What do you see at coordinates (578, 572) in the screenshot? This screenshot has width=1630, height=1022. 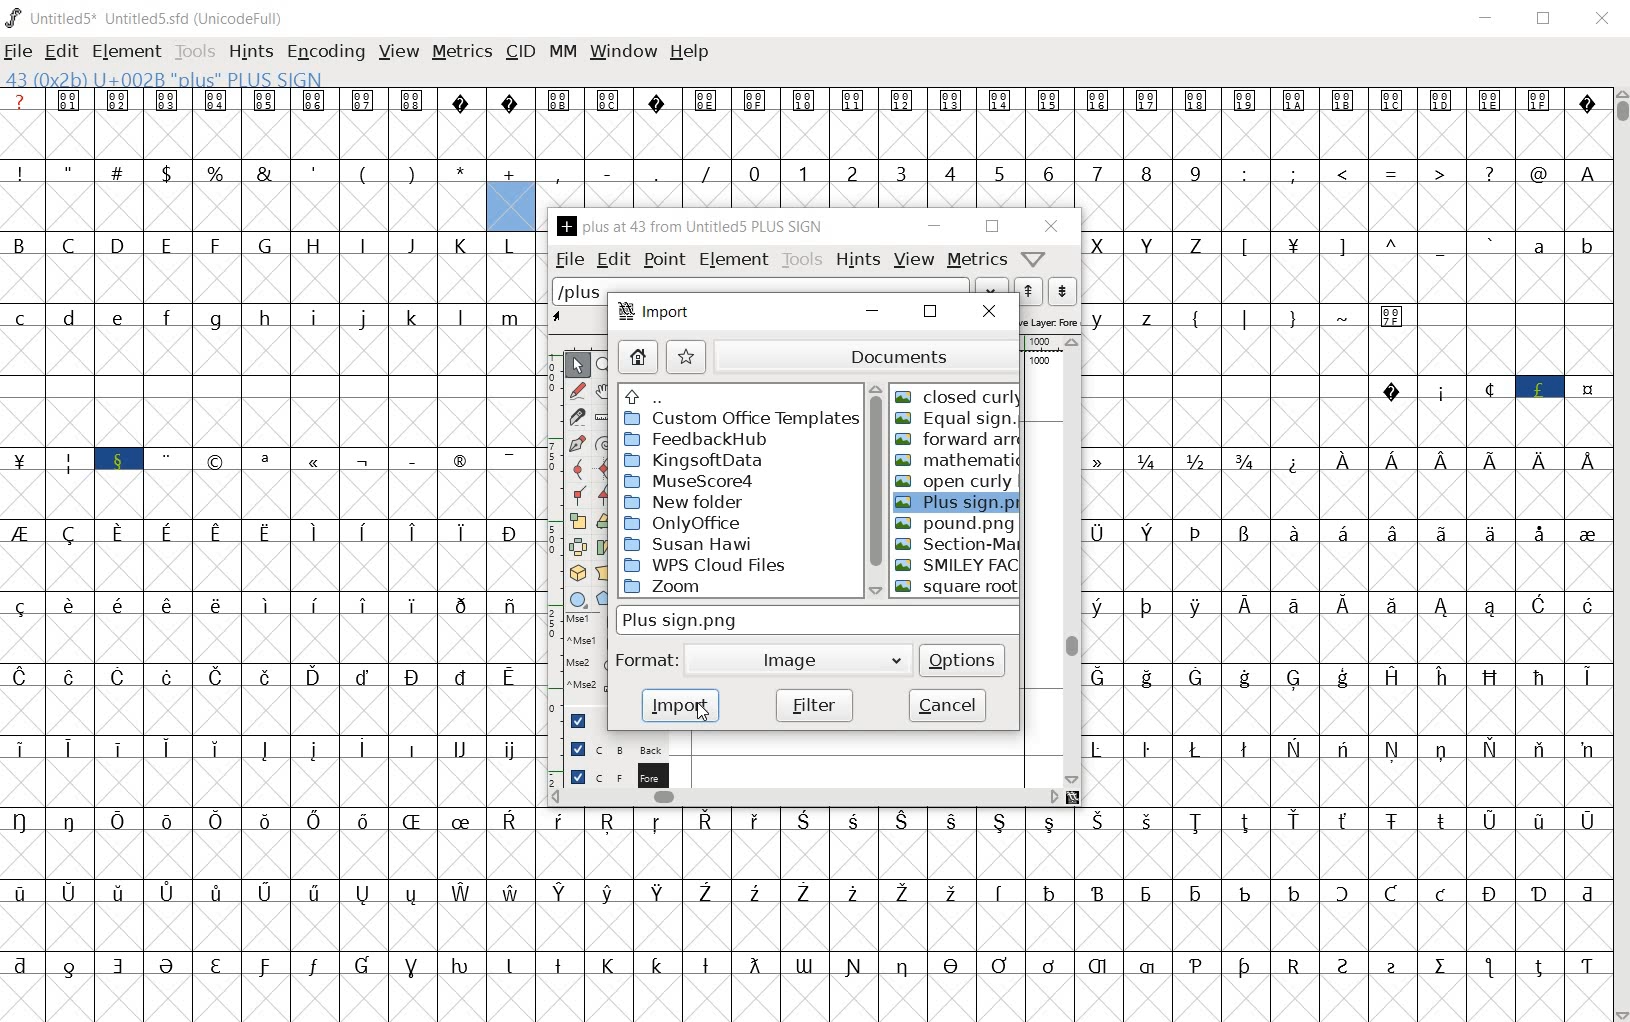 I see `rotate the selection in 3D and project back to plane` at bounding box center [578, 572].